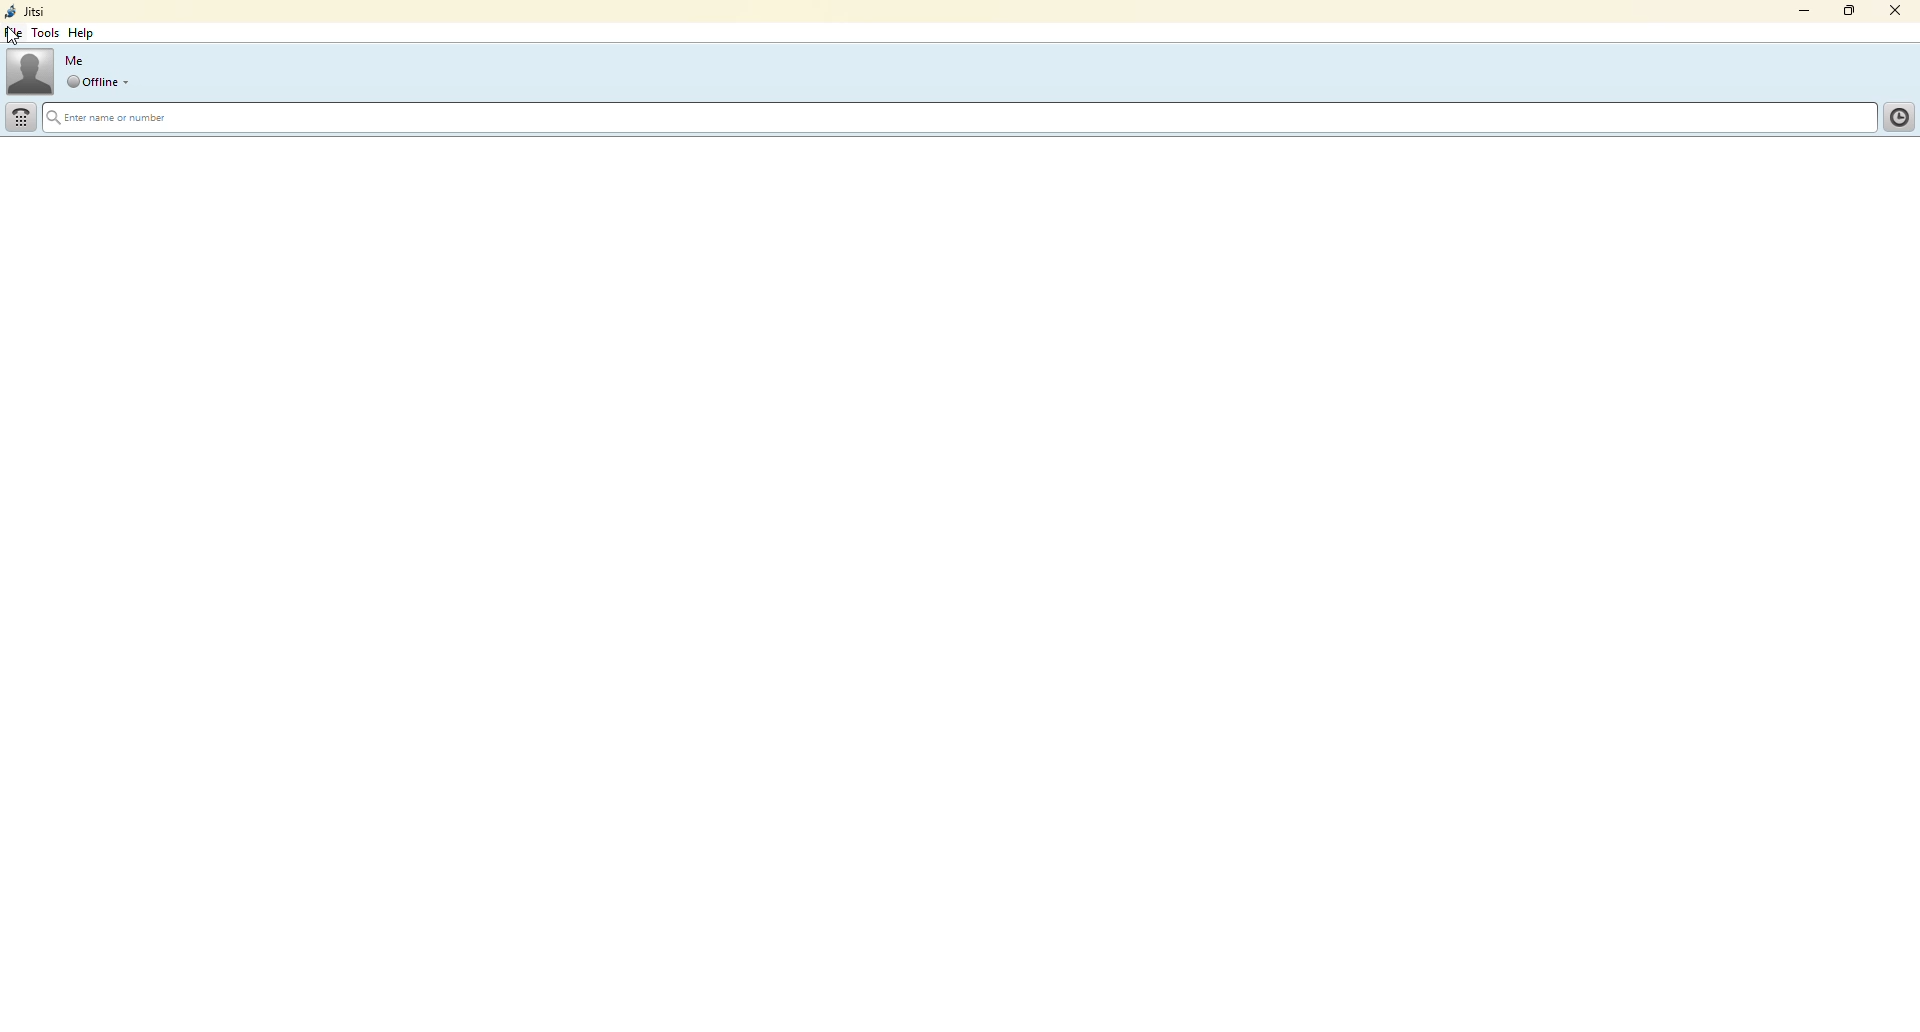 The width and height of the screenshot is (1920, 1032). What do you see at coordinates (13, 38) in the screenshot?
I see `cursor` at bounding box center [13, 38].